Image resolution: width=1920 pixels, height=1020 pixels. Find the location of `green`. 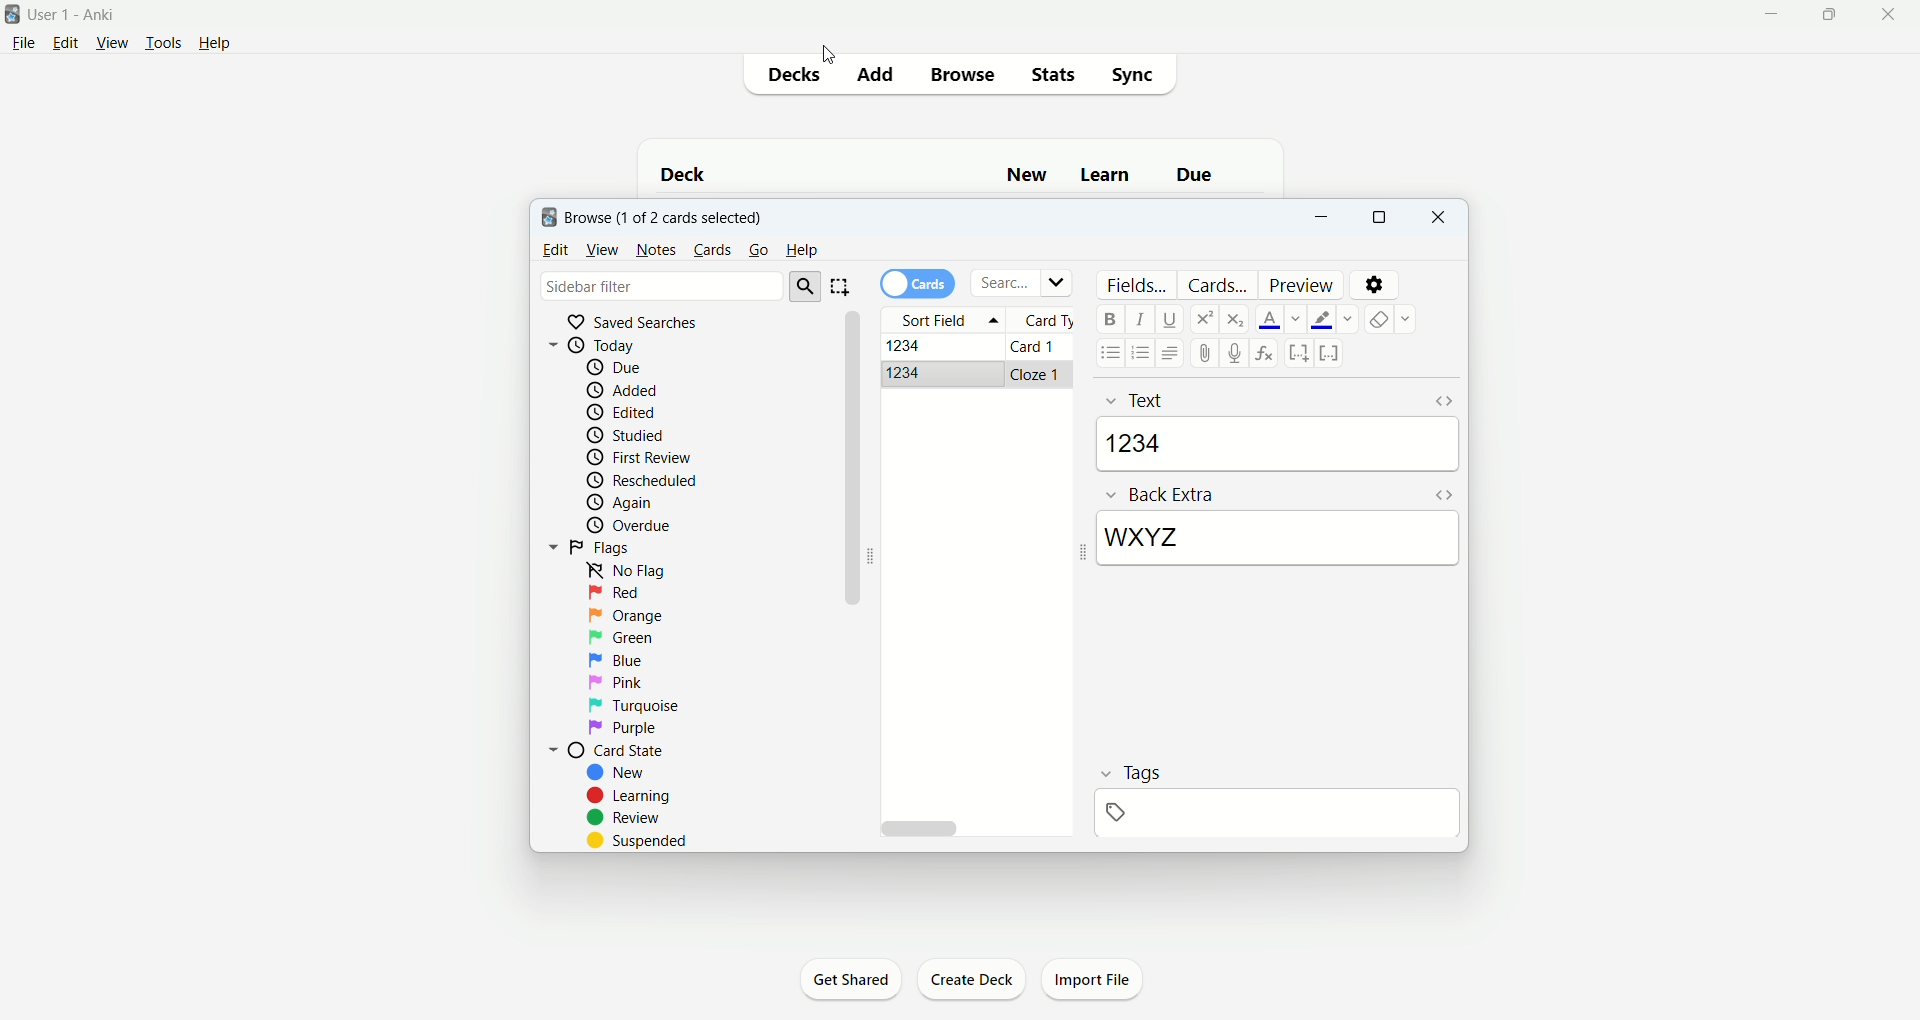

green is located at coordinates (621, 638).